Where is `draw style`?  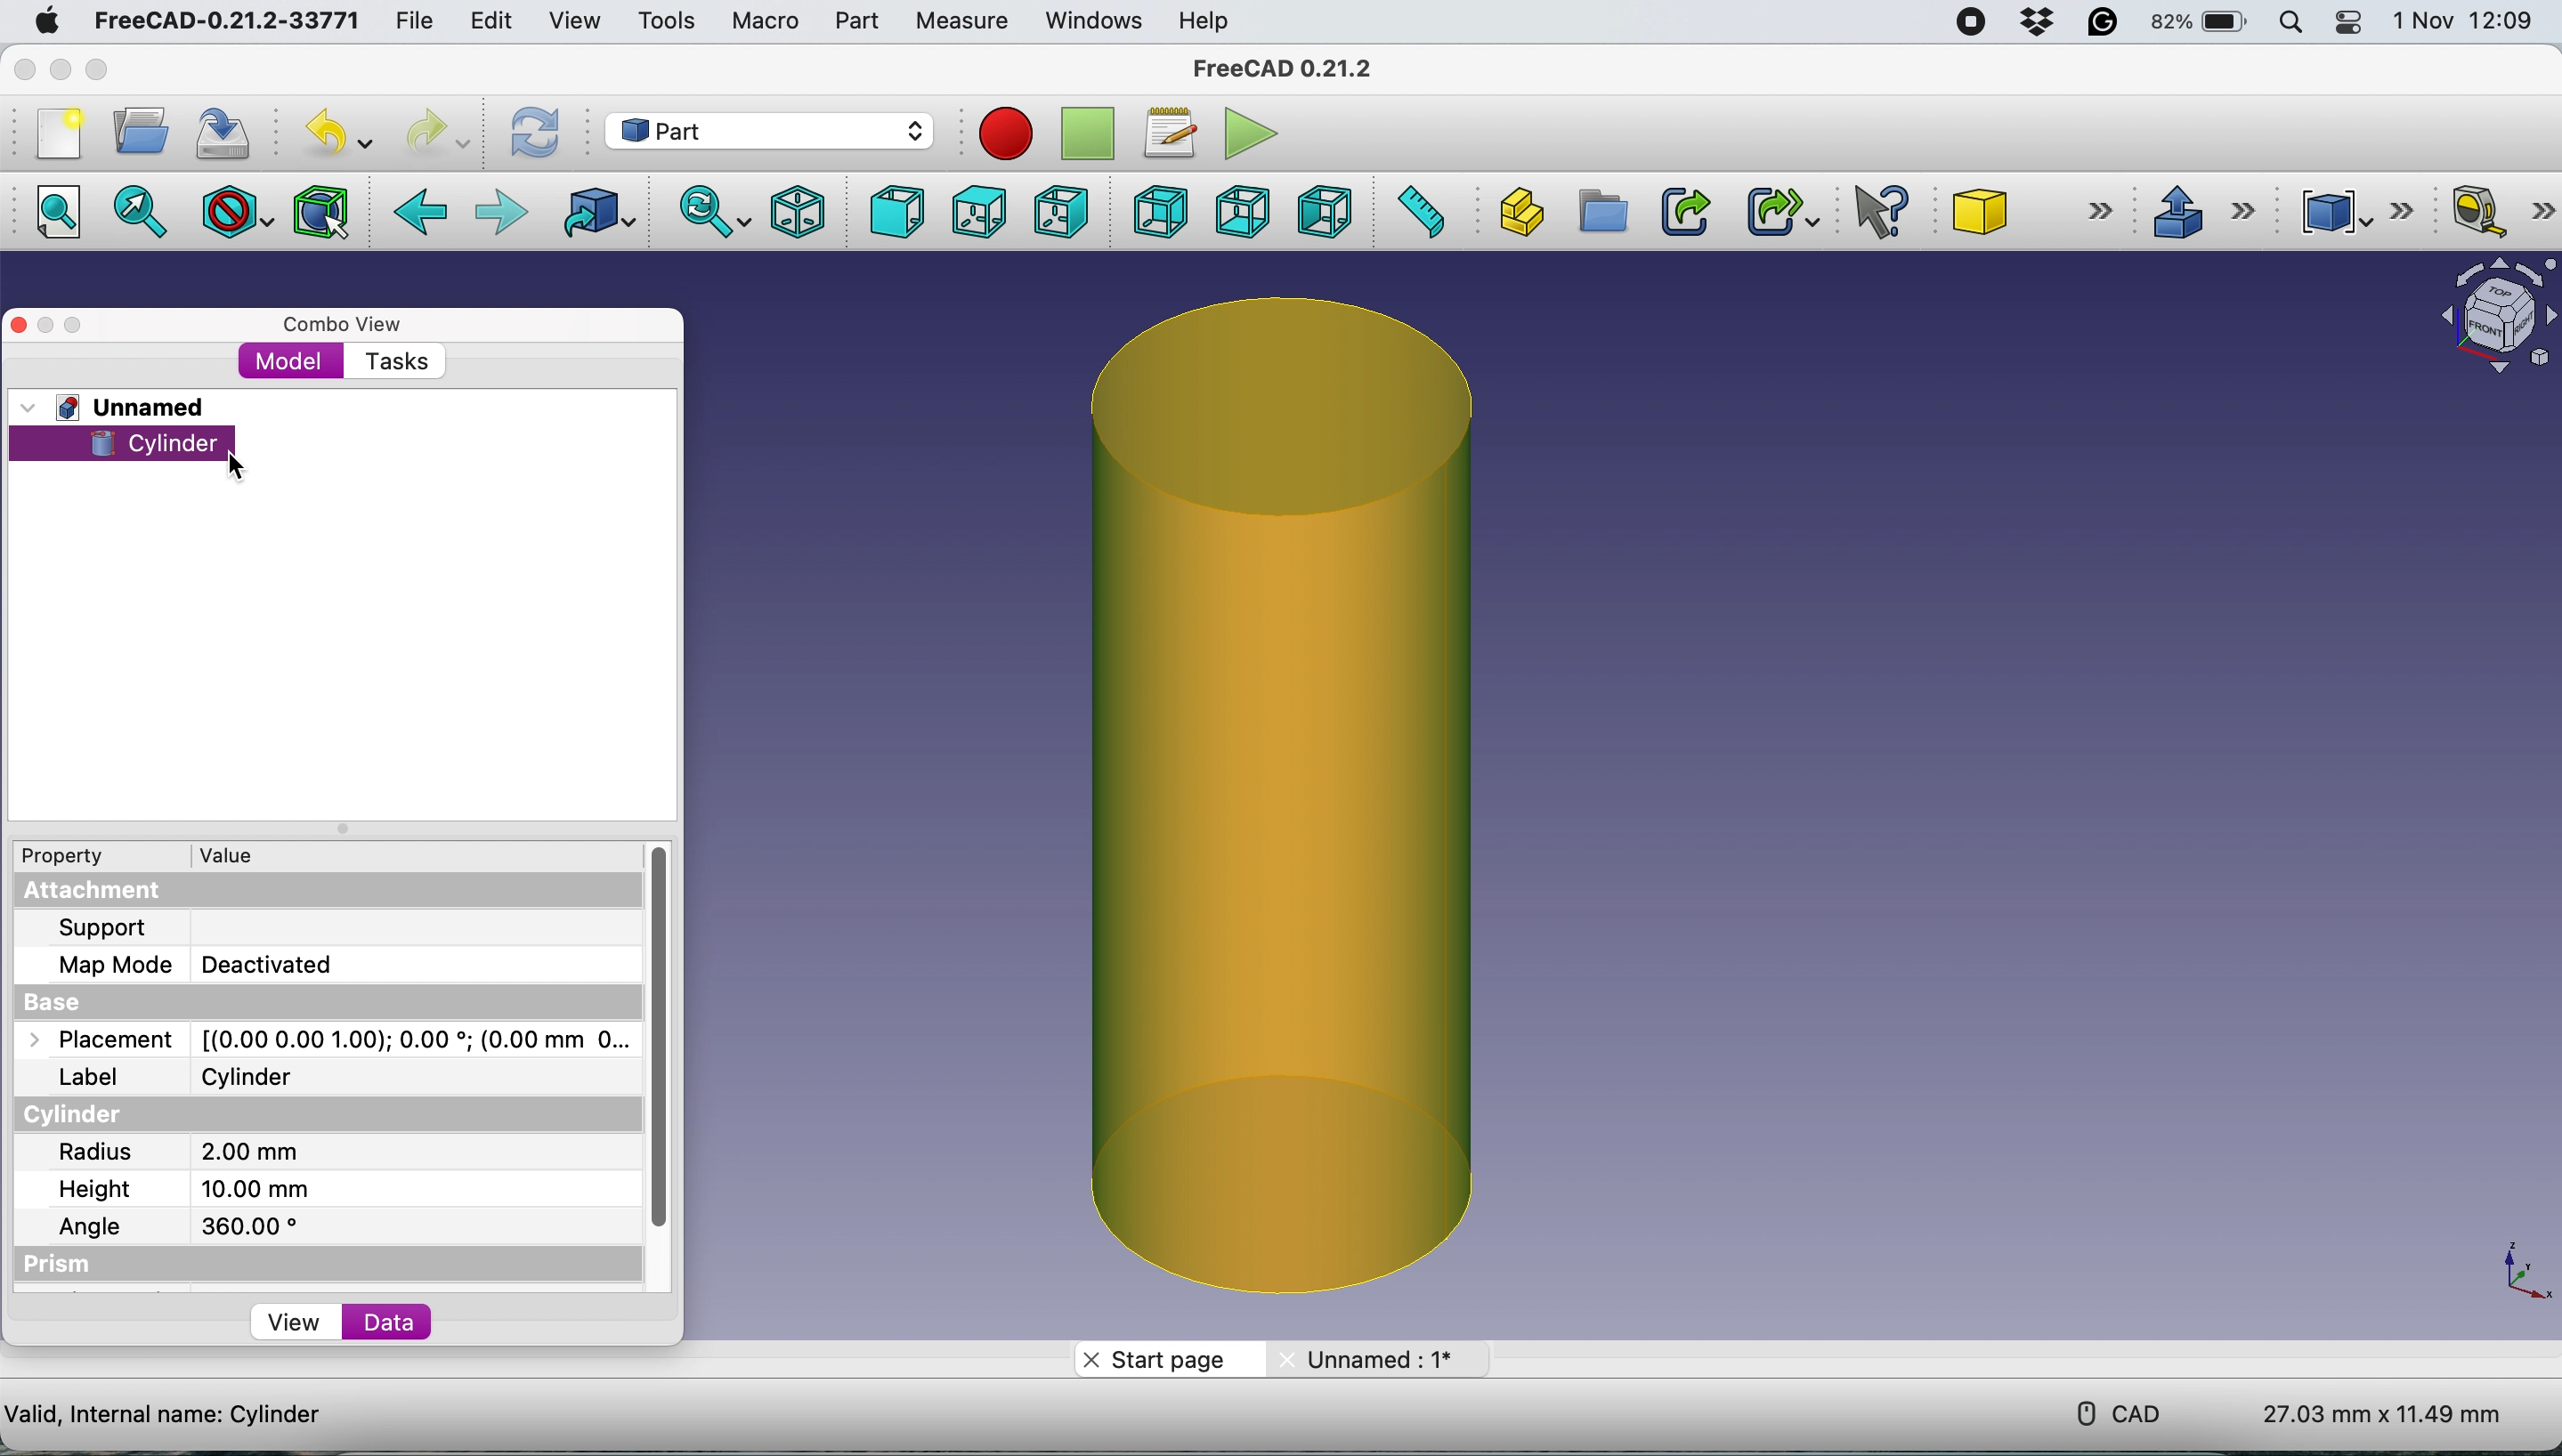 draw style is located at coordinates (236, 215).